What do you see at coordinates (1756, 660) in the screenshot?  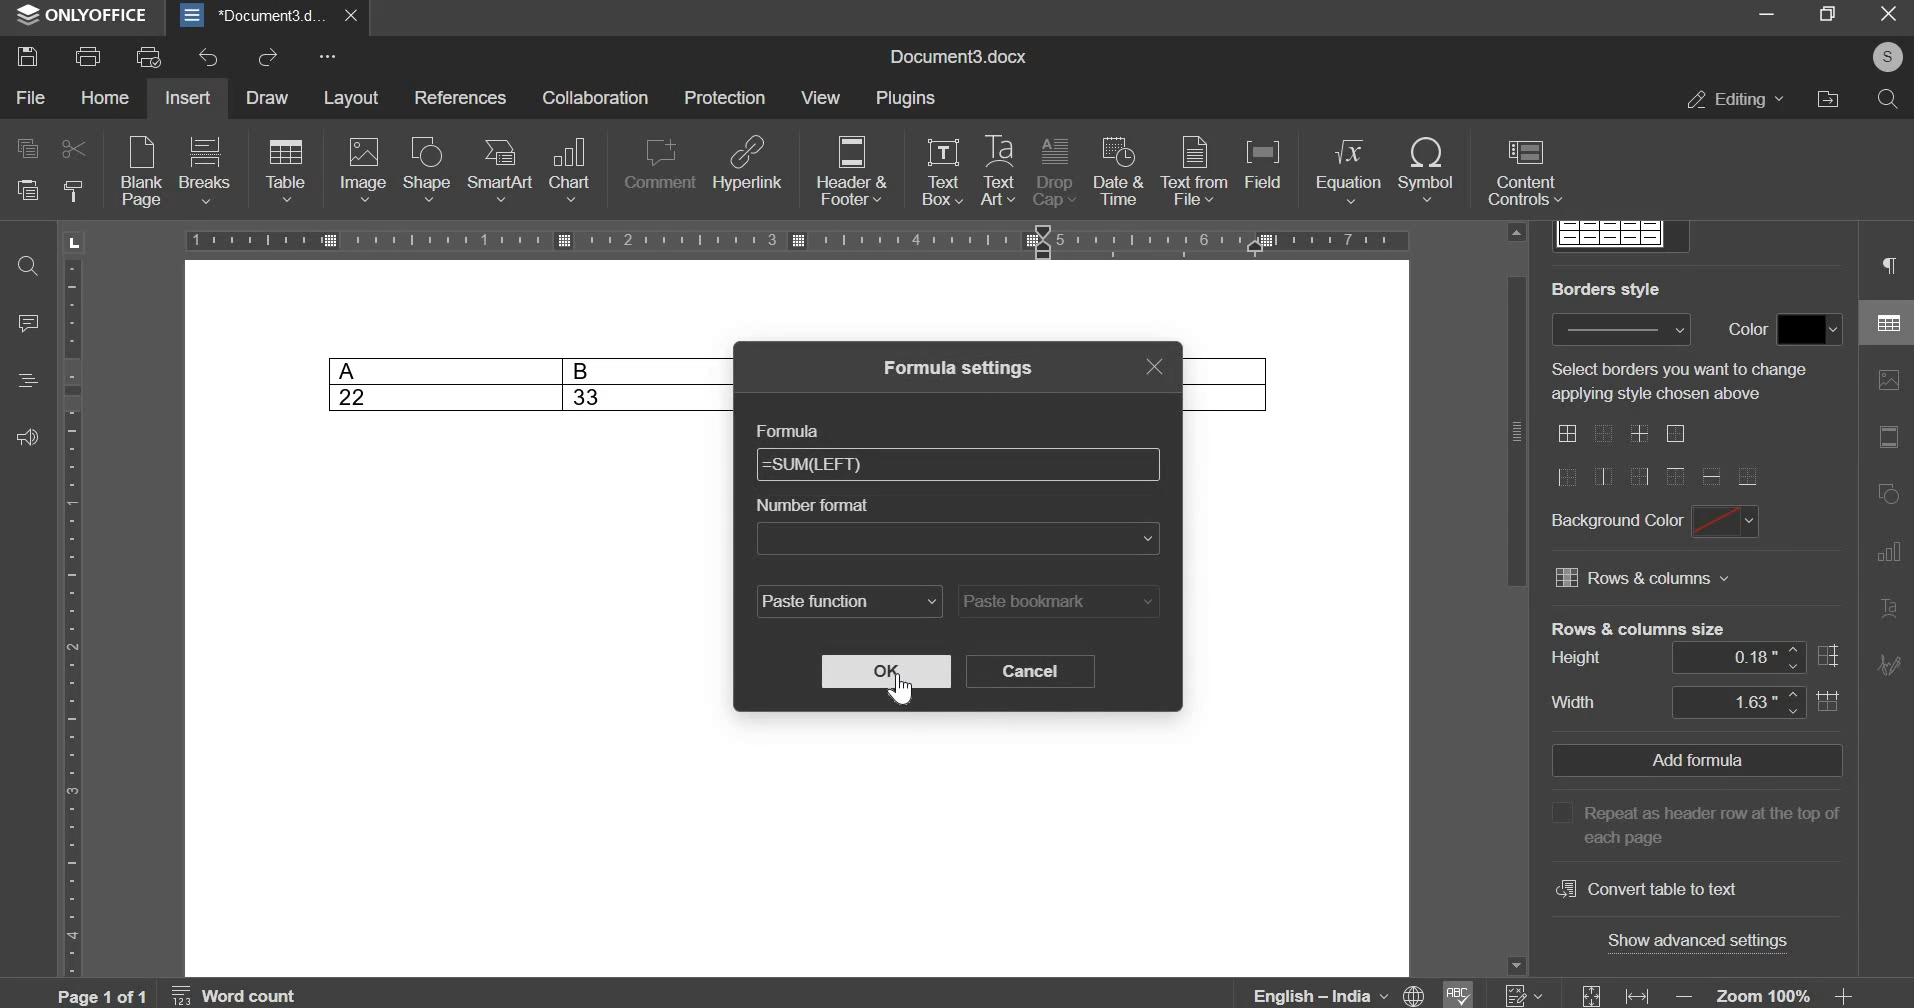 I see `height` at bounding box center [1756, 660].